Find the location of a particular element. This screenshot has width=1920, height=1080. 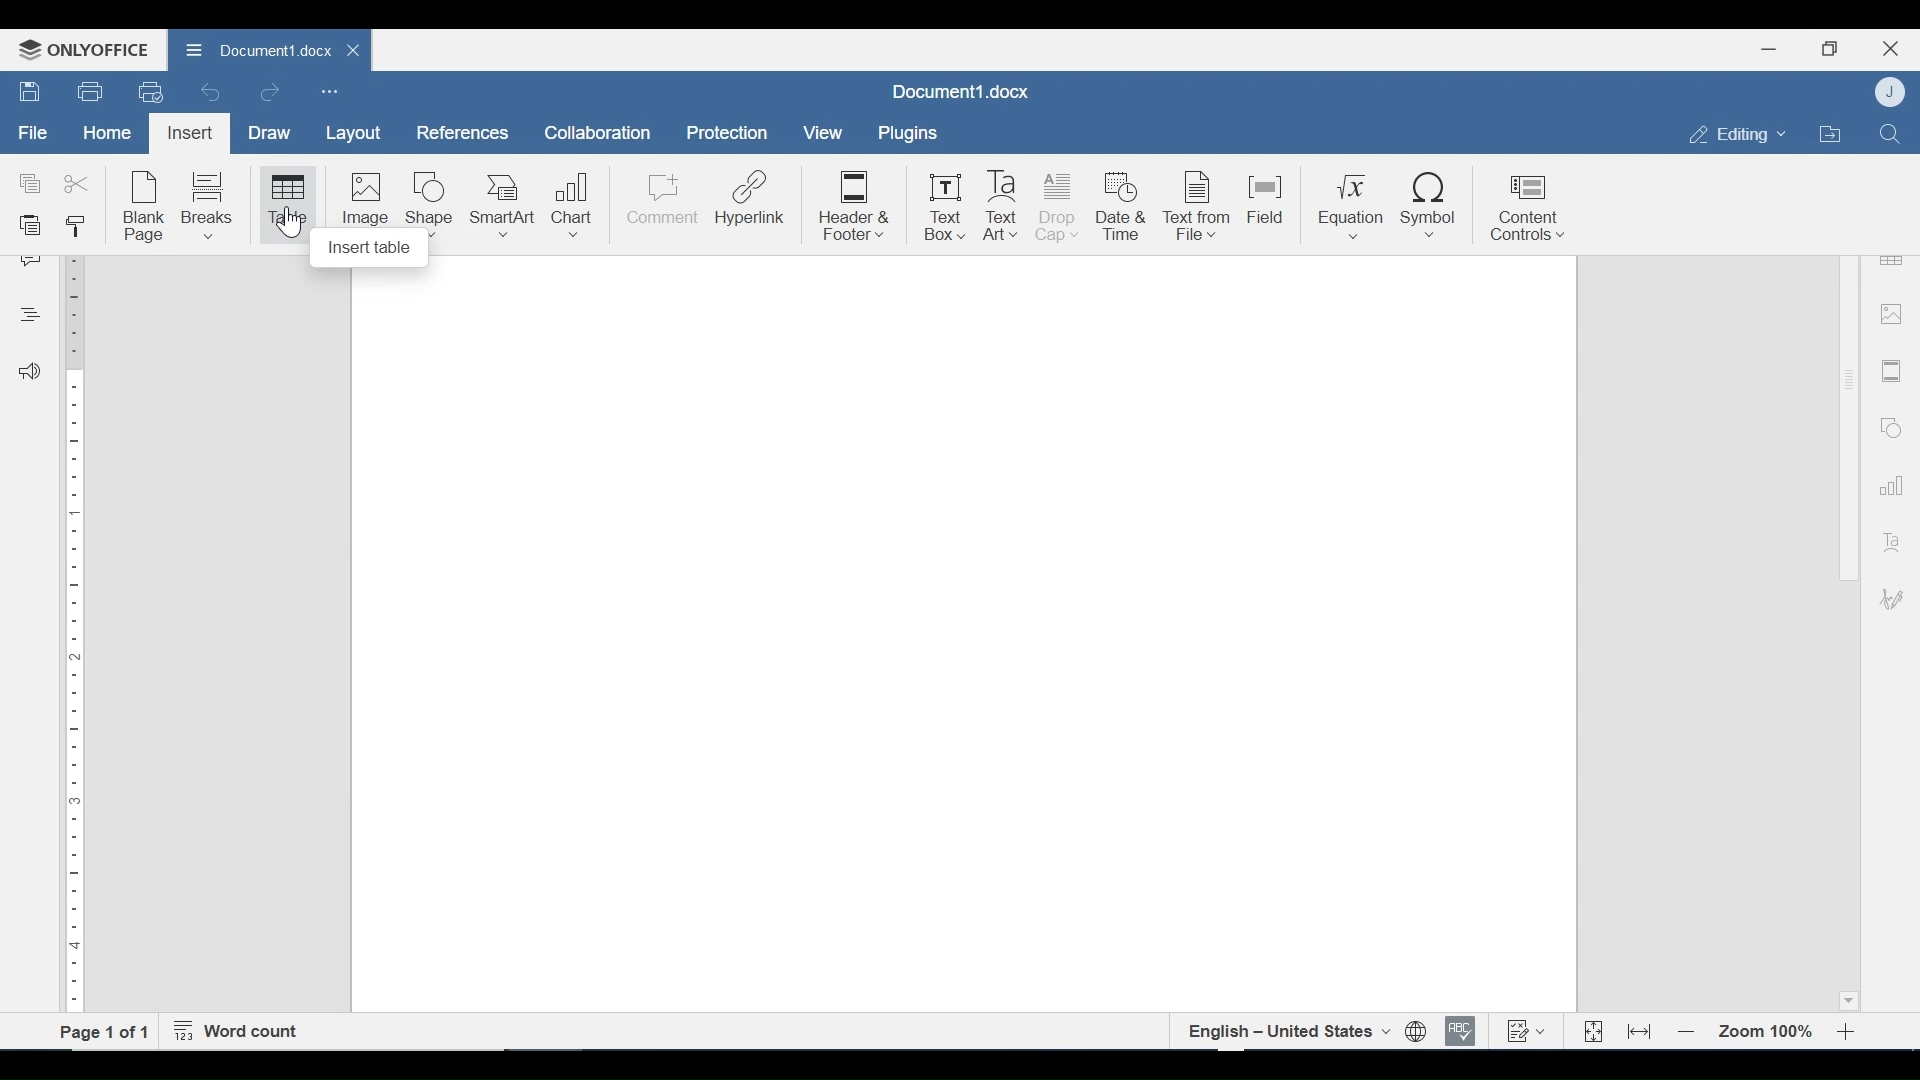

Document1.docx is located at coordinates (962, 93).